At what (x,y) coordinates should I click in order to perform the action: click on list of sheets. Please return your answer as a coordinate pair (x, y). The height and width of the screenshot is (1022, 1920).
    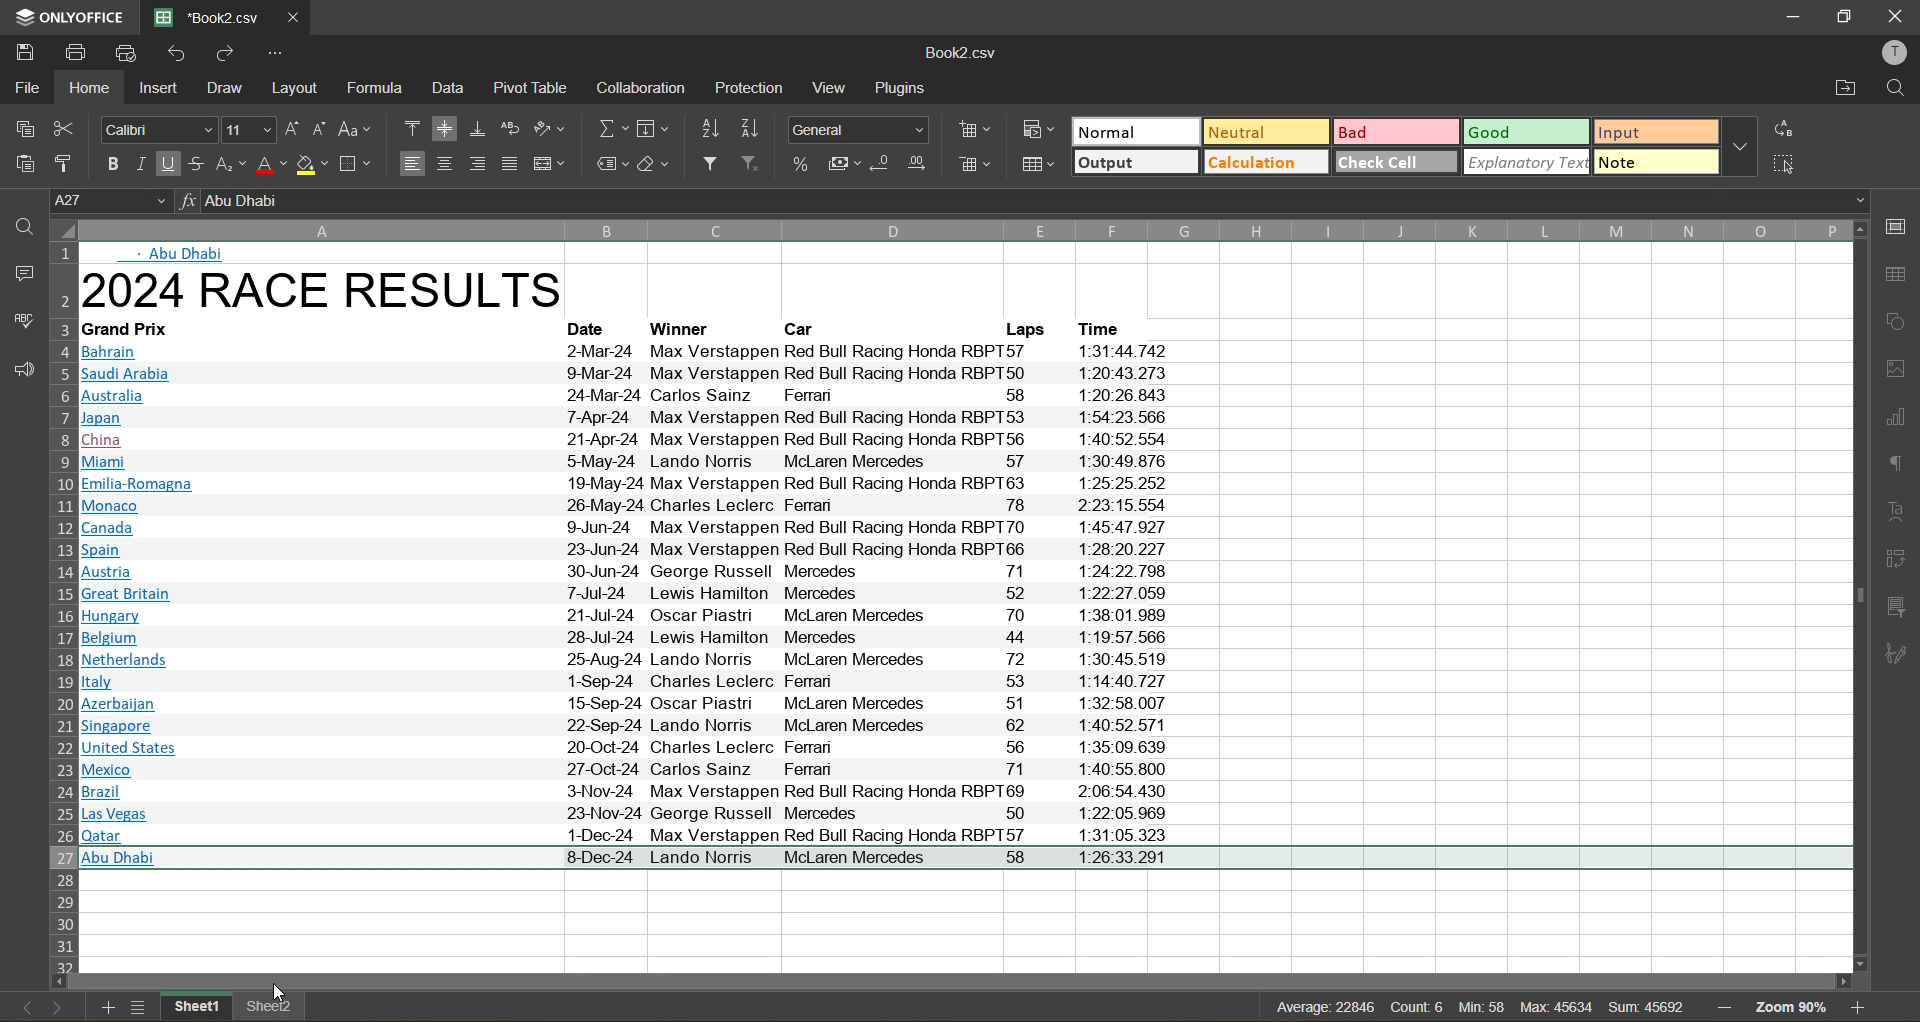
    Looking at the image, I should click on (140, 1007).